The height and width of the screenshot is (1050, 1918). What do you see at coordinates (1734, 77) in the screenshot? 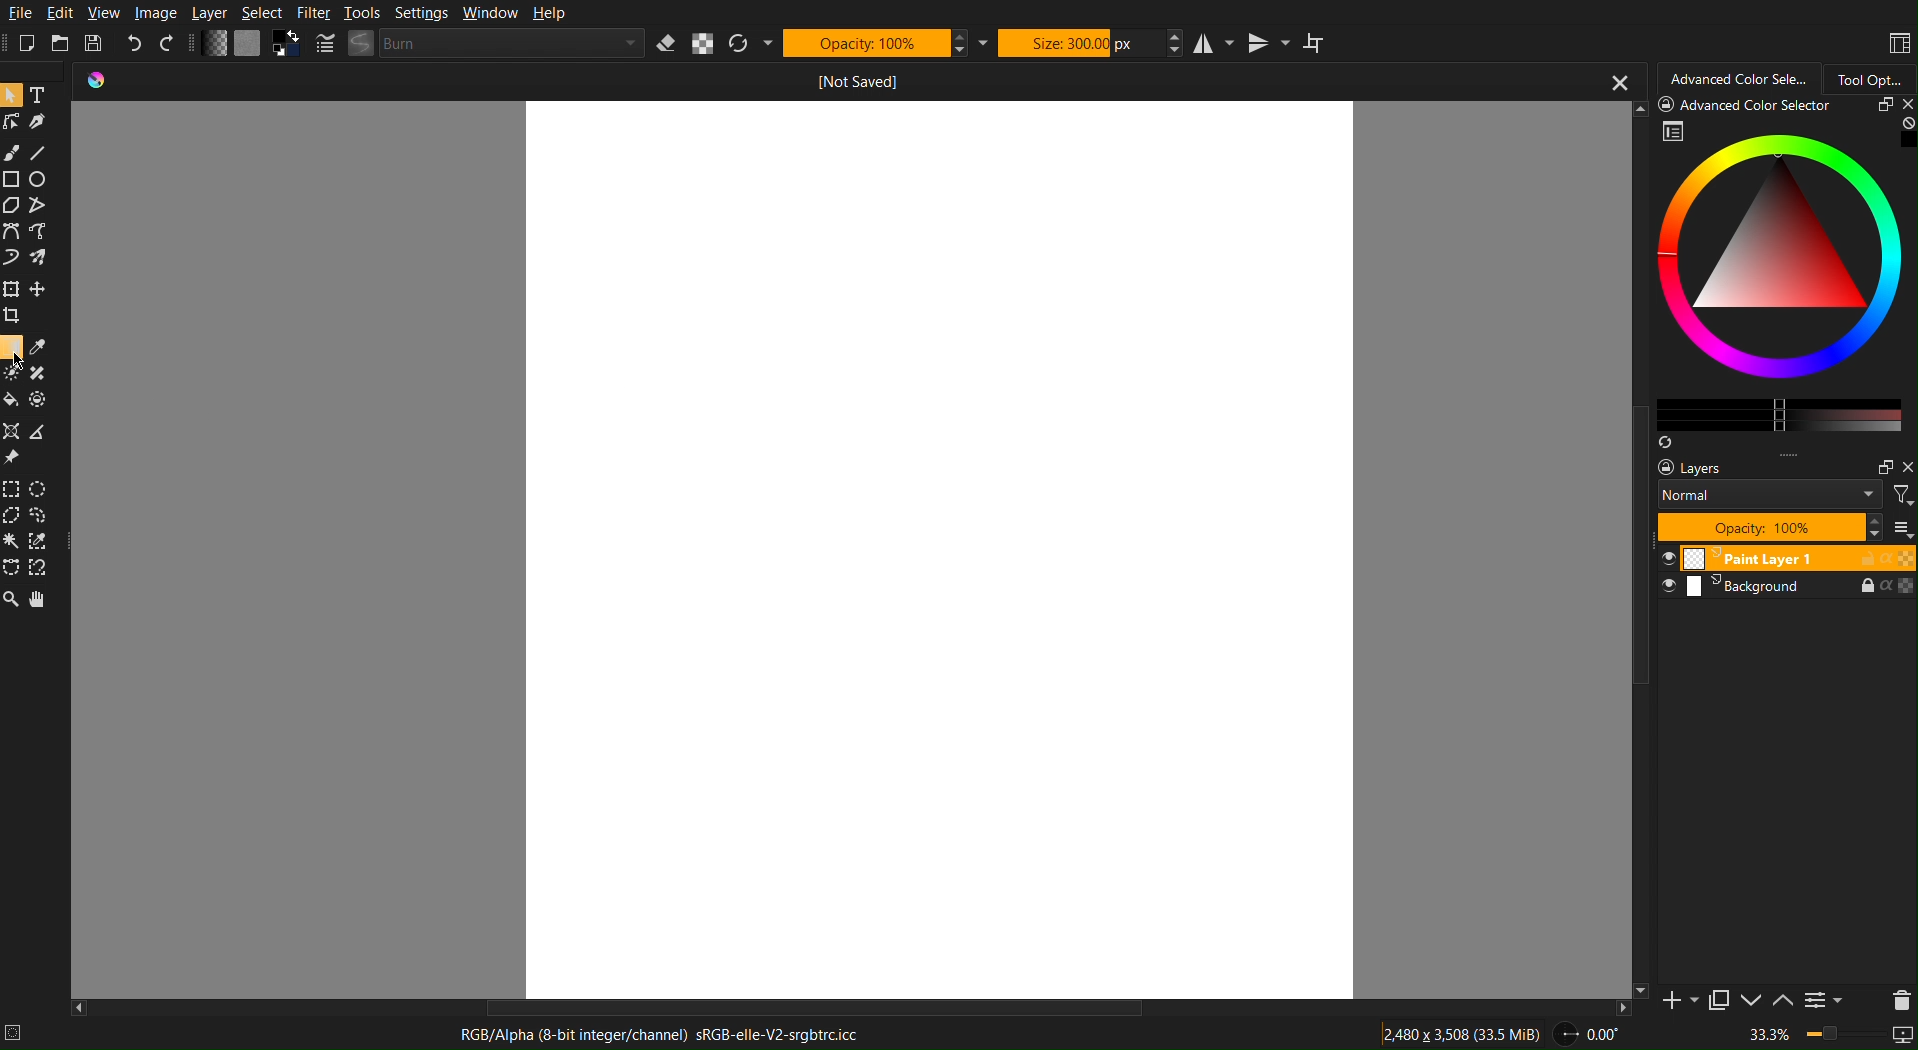
I see `Advanced Color Selector` at bounding box center [1734, 77].